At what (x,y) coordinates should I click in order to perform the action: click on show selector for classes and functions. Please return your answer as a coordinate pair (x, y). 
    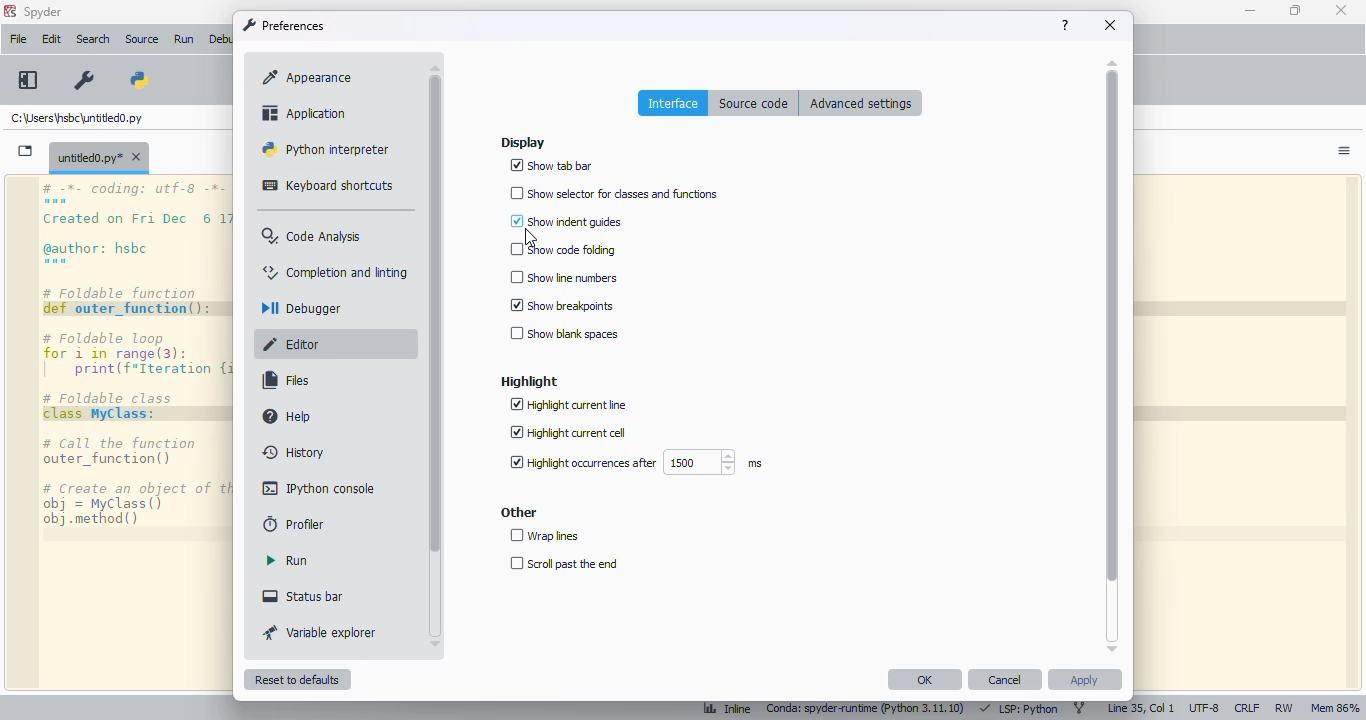
    Looking at the image, I should click on (616, 192).